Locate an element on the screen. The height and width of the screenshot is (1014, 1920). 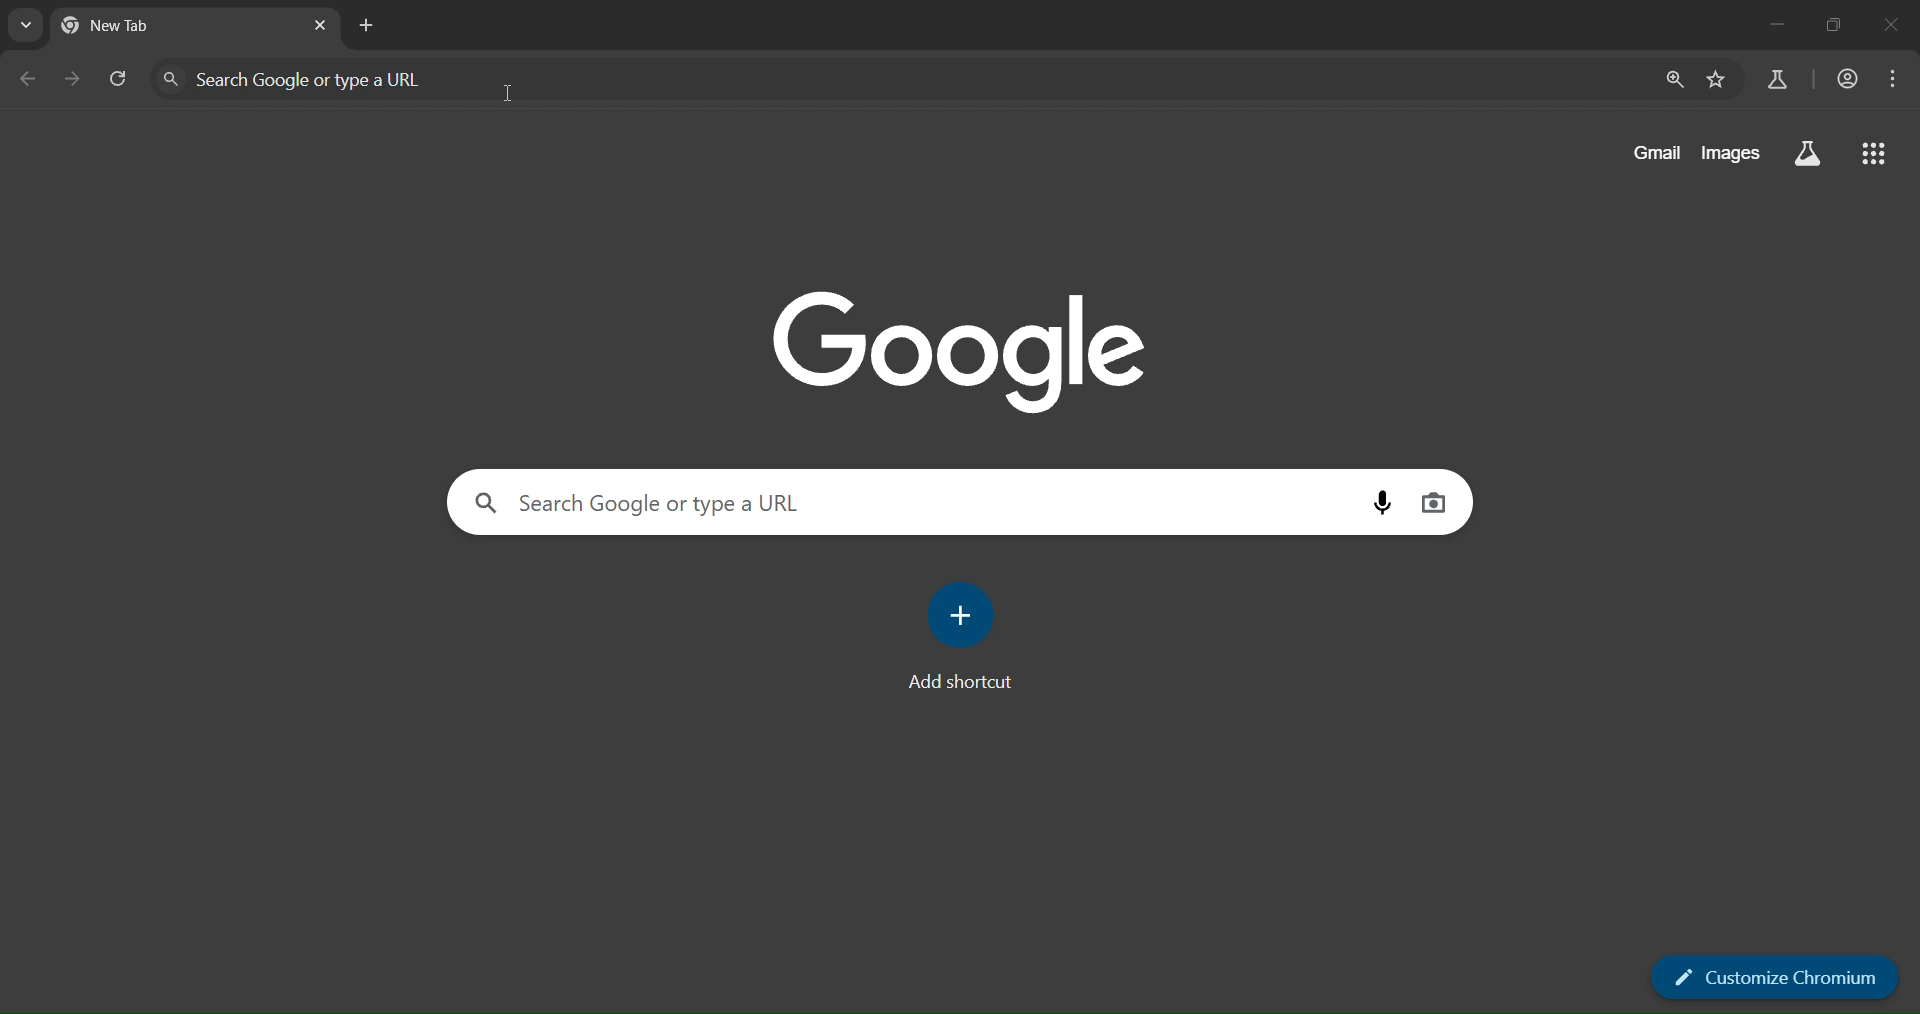
search tabs is located at coordinates (25, 27).